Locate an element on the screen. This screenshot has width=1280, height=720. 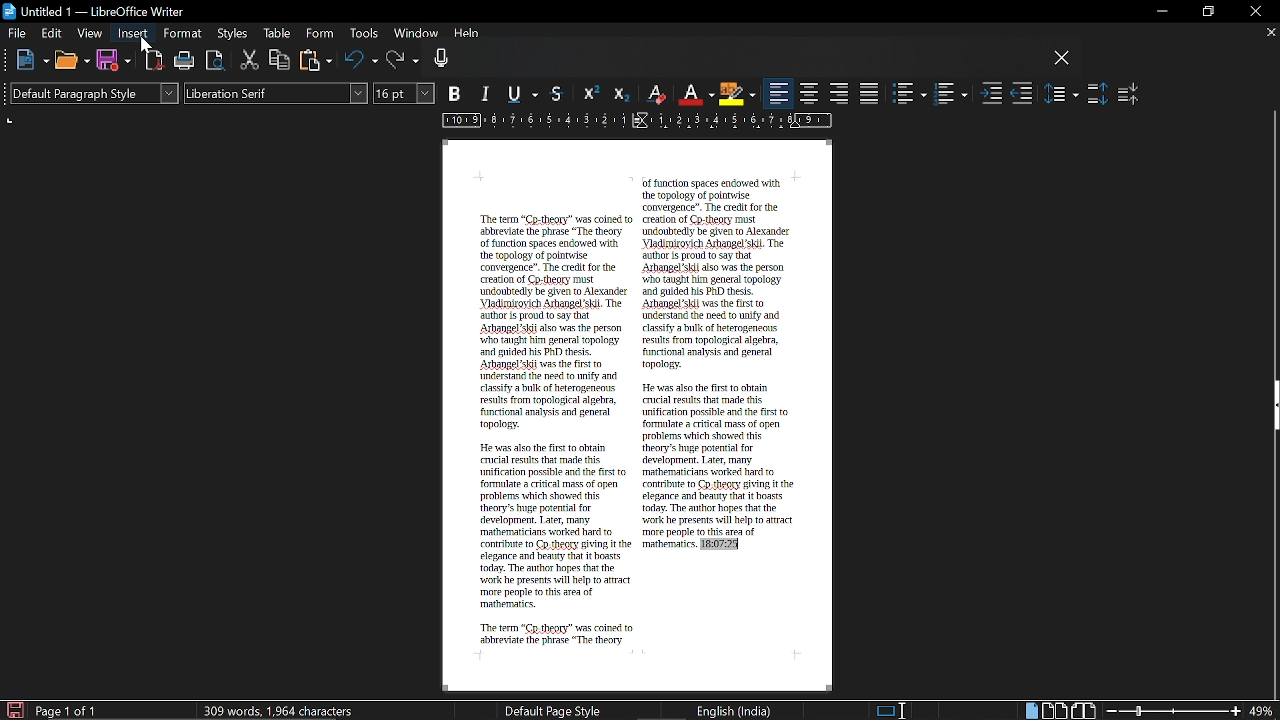
Text style is located at coordinates (276, 94).